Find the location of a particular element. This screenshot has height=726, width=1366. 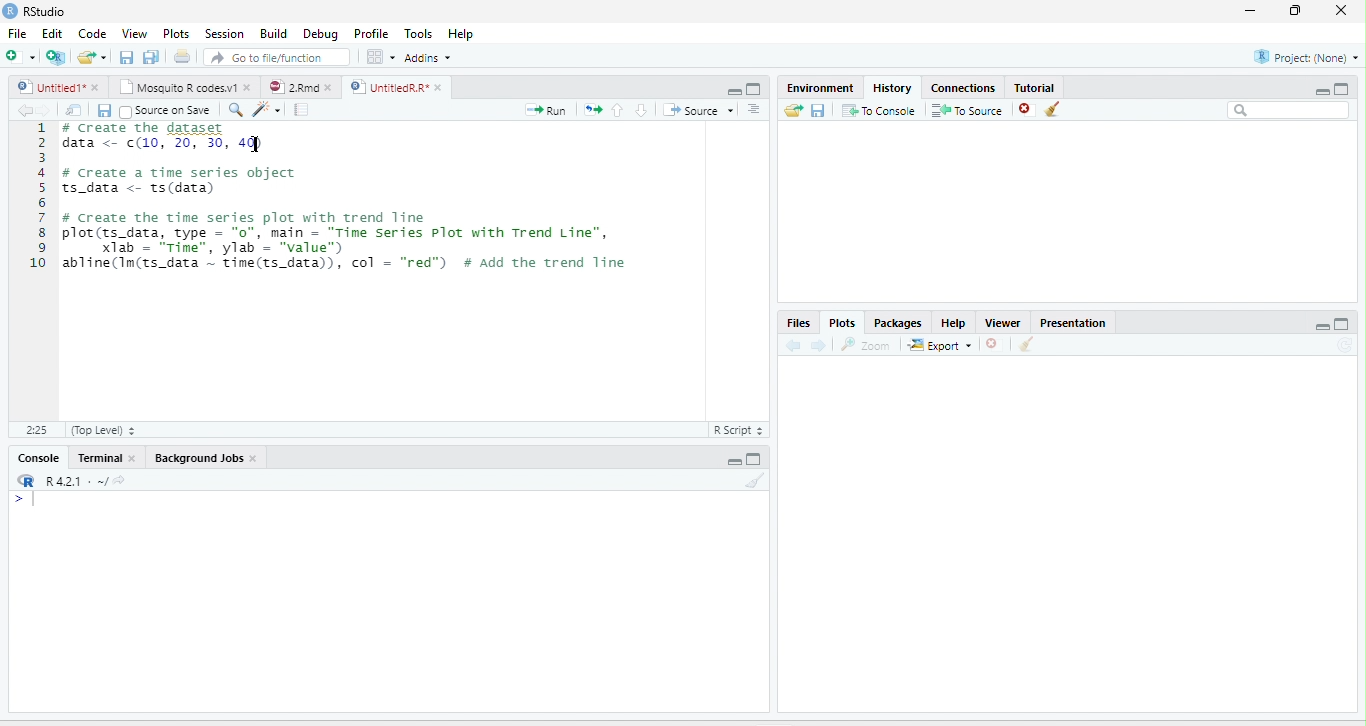

Addins is located at coordinates (428, 58).